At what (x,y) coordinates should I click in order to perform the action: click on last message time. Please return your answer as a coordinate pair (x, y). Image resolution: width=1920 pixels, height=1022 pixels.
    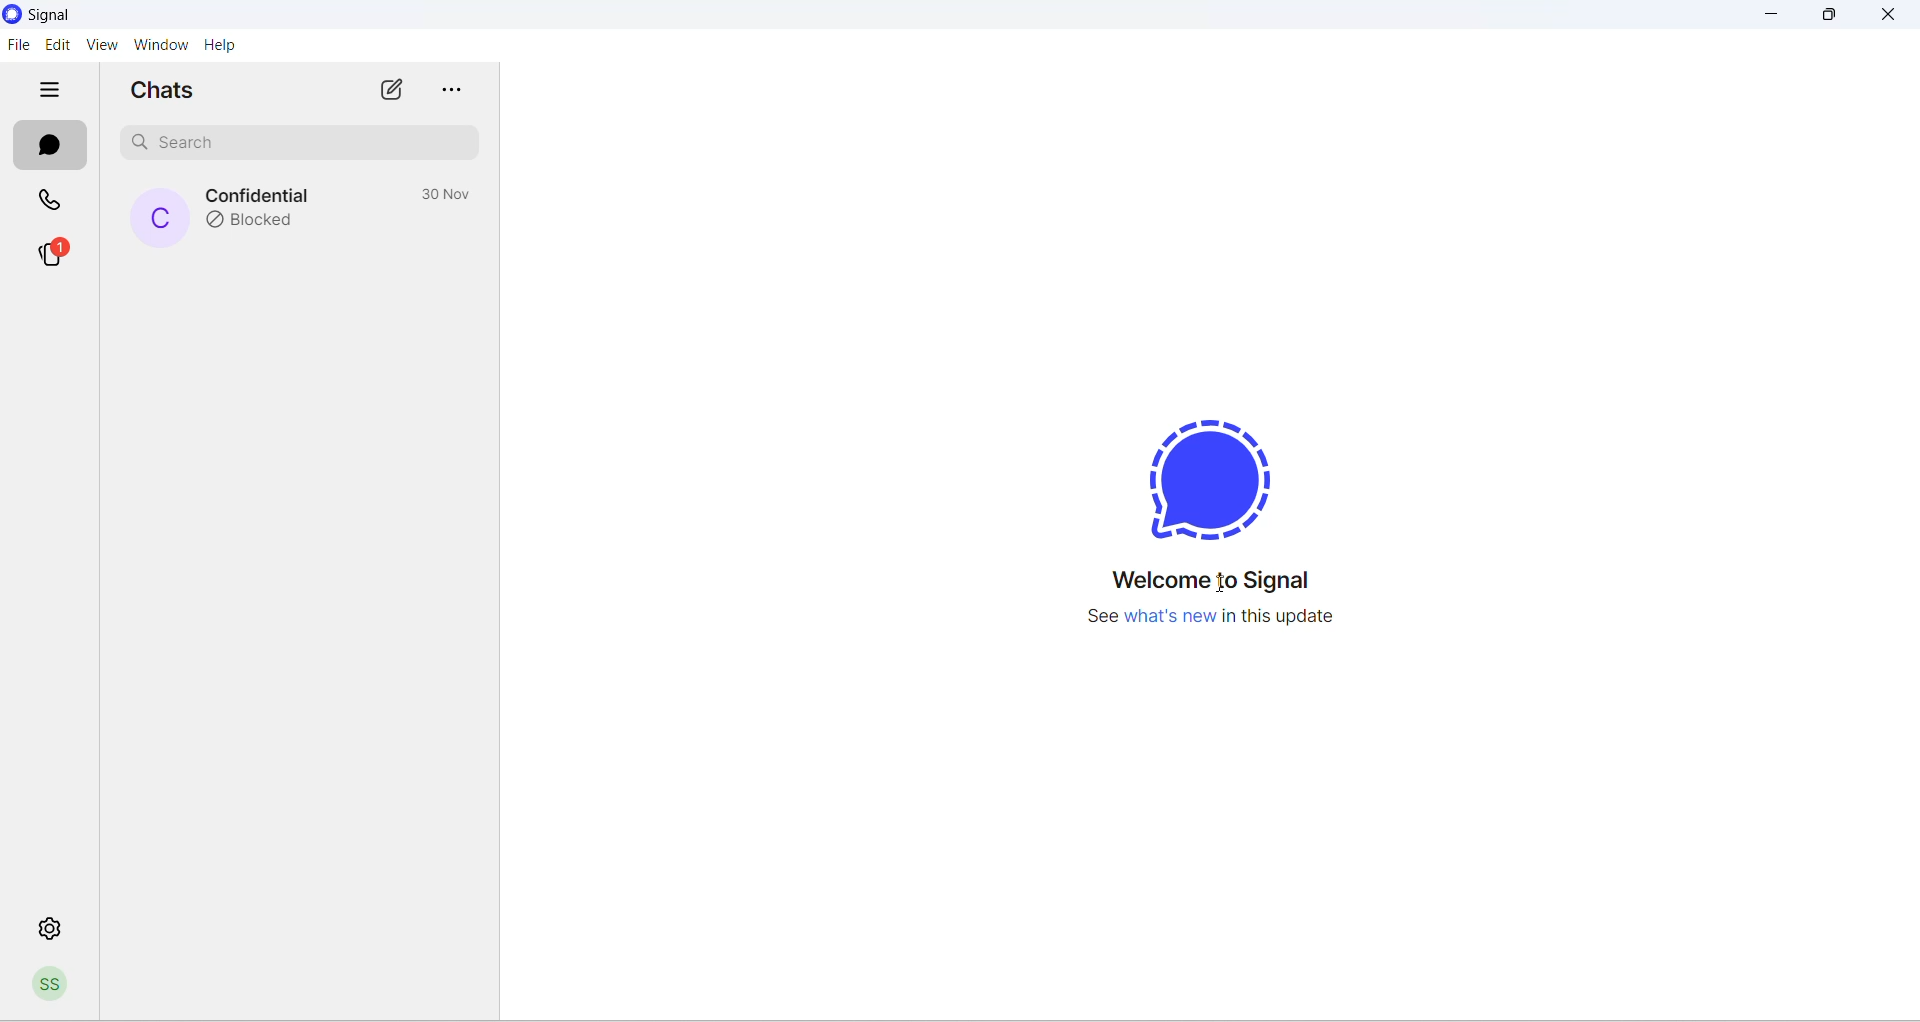
    Looking at the image, I should click on (441, 193).